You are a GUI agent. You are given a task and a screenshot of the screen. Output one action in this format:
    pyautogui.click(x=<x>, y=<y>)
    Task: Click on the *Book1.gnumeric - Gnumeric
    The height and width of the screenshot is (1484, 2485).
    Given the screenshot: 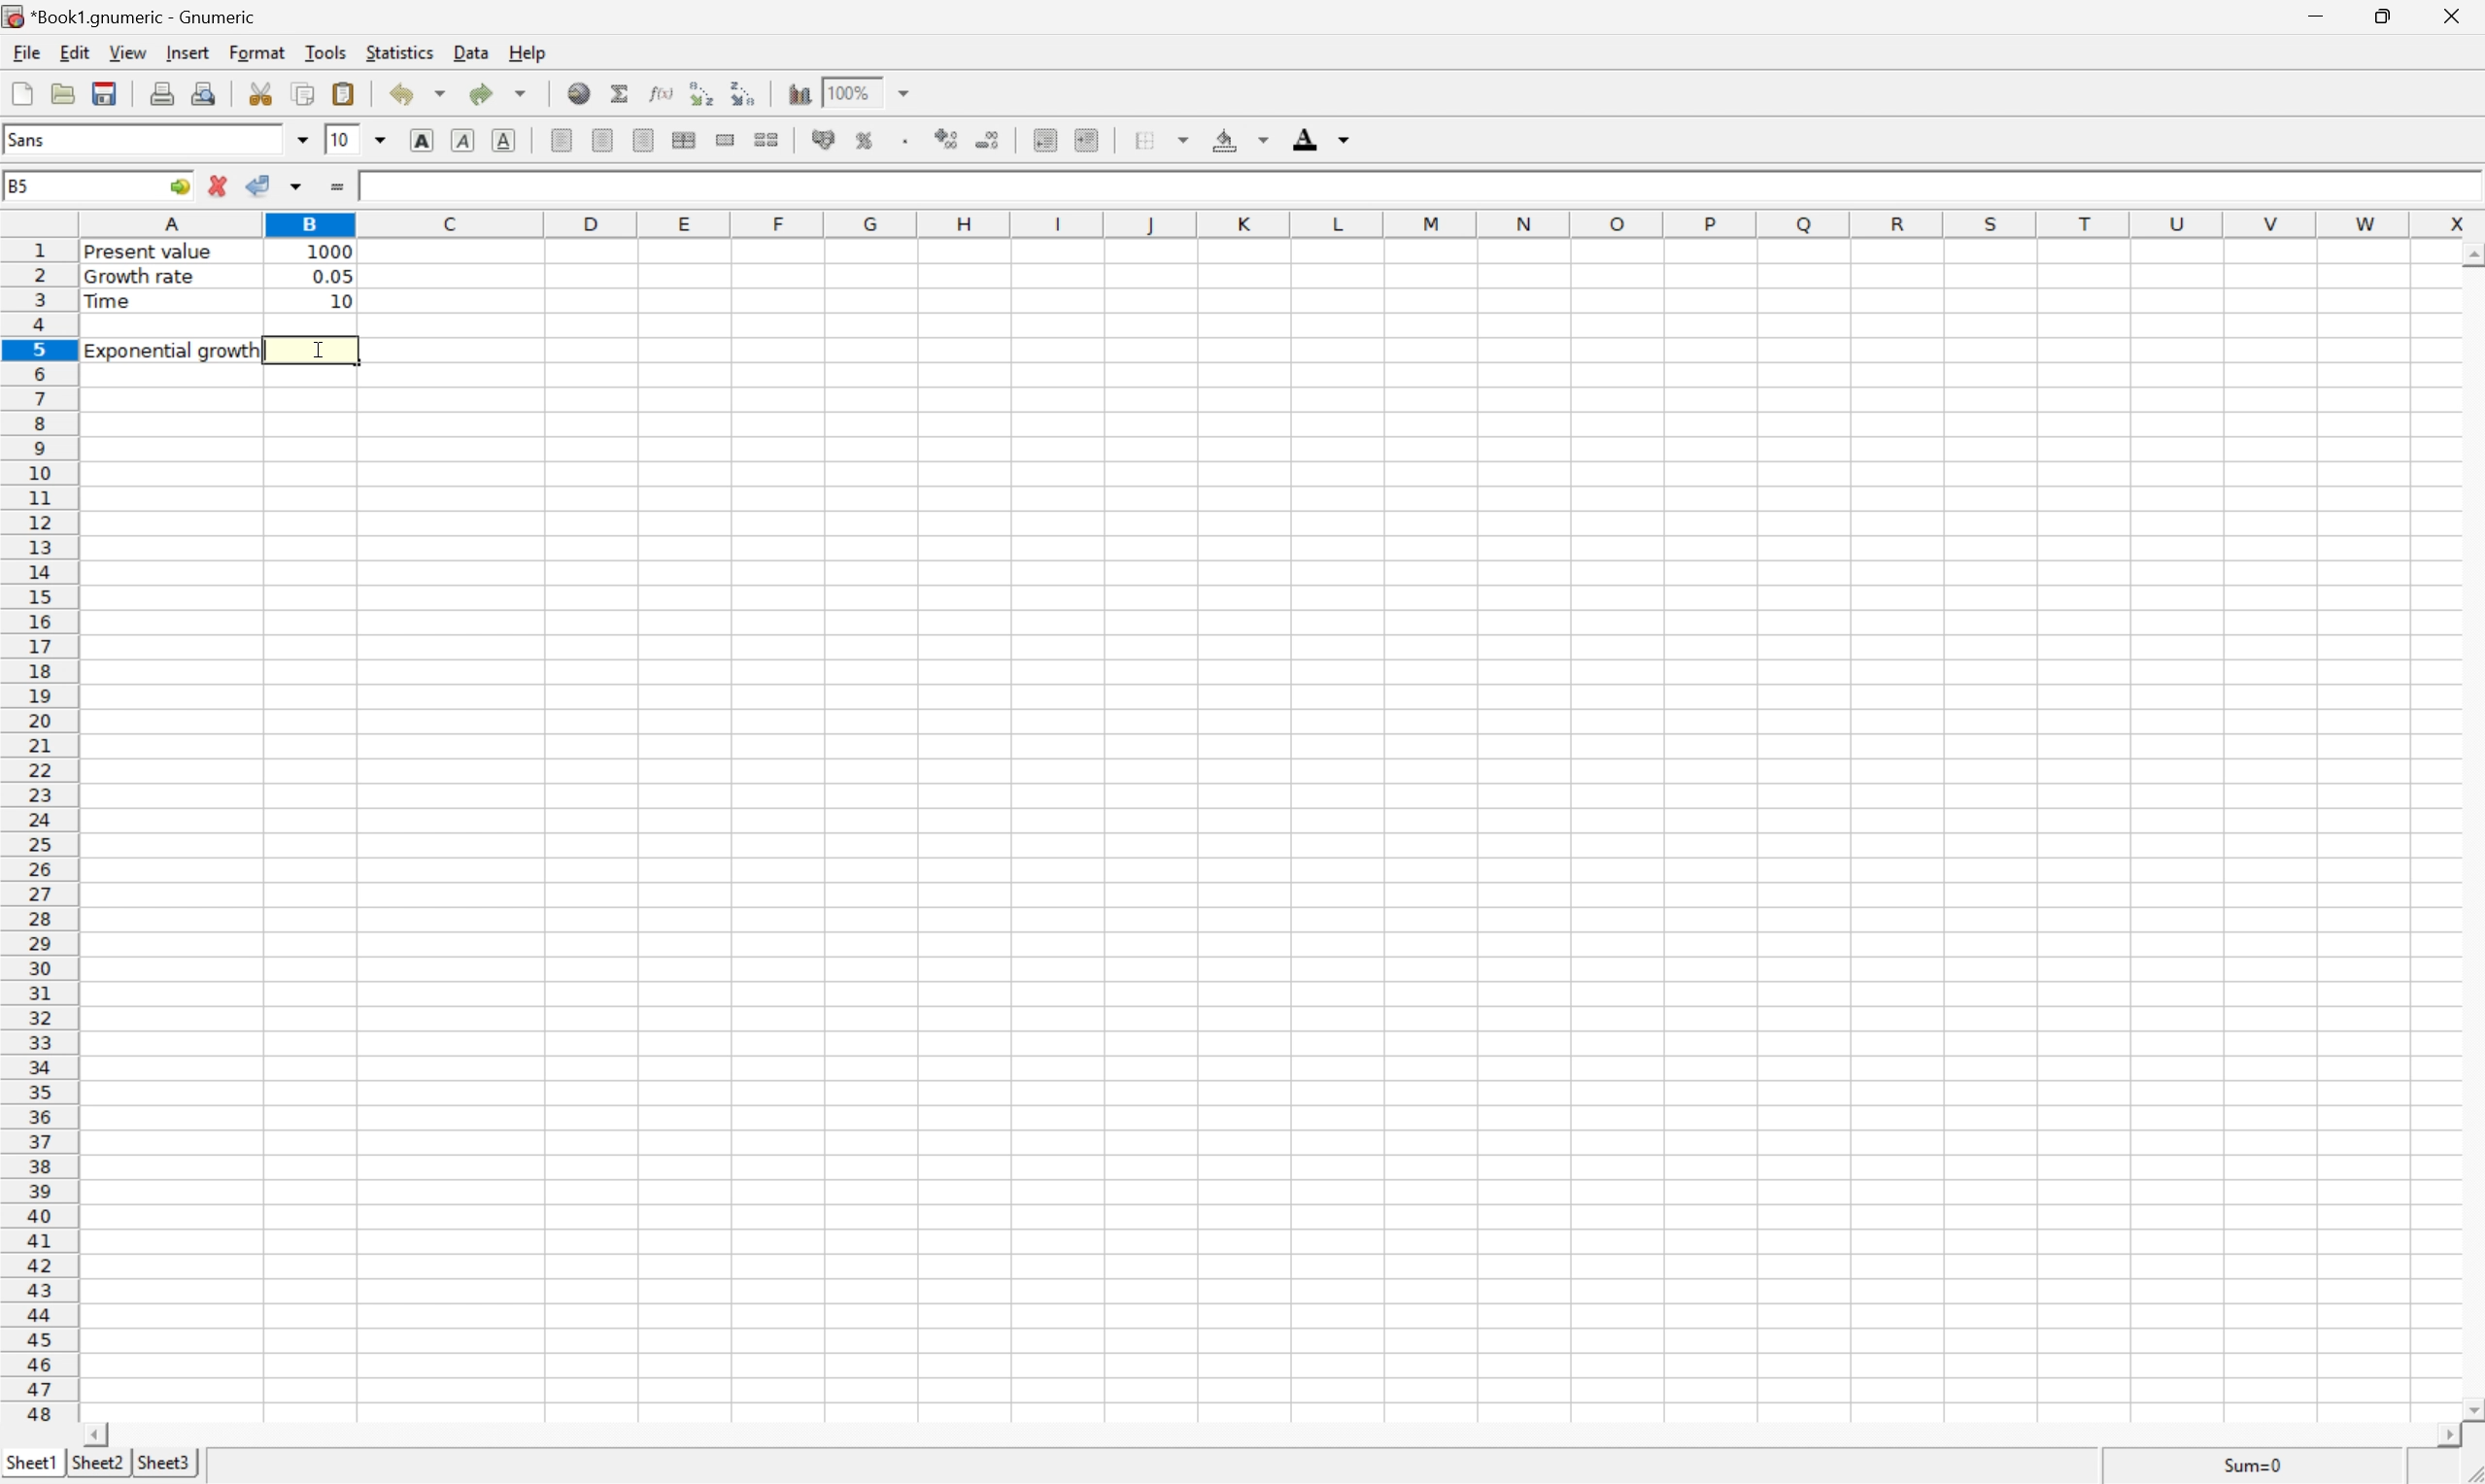 What is the action you would take?
    pyautogui.click(x=135, y=15)
    